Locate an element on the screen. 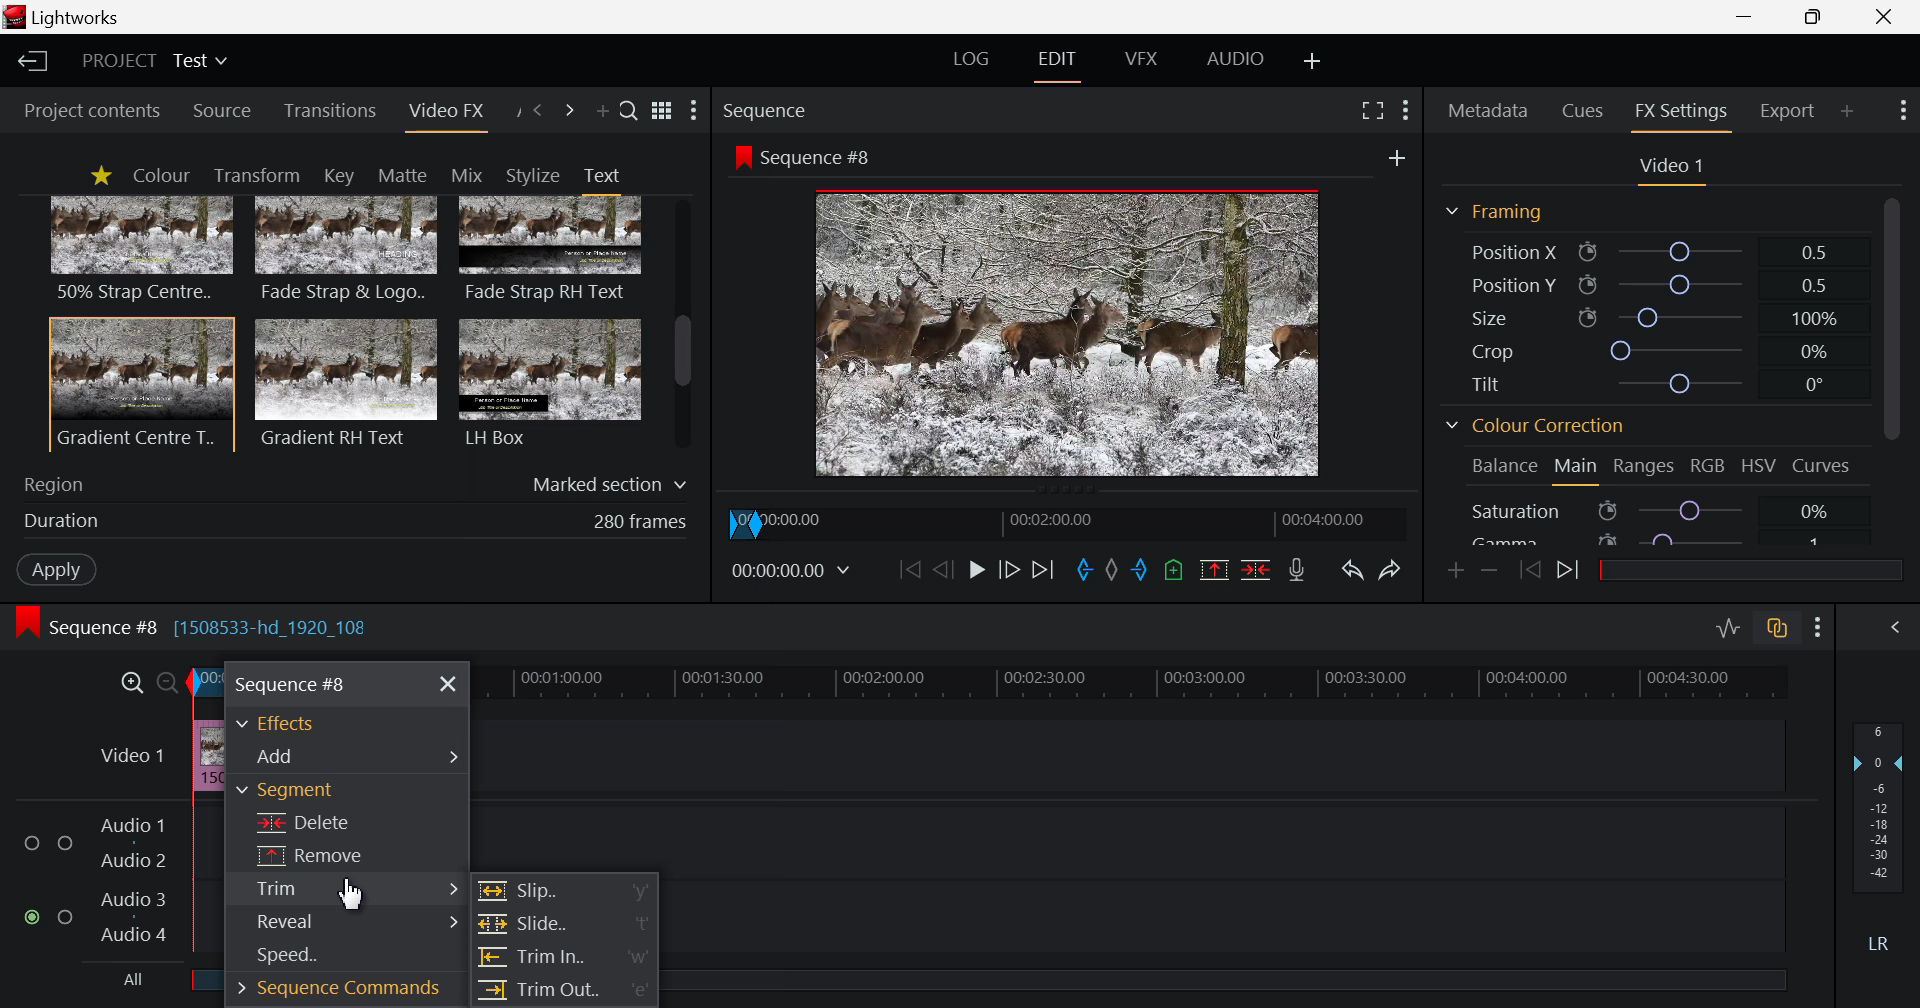  Close is located at coordinates (1886, 17).